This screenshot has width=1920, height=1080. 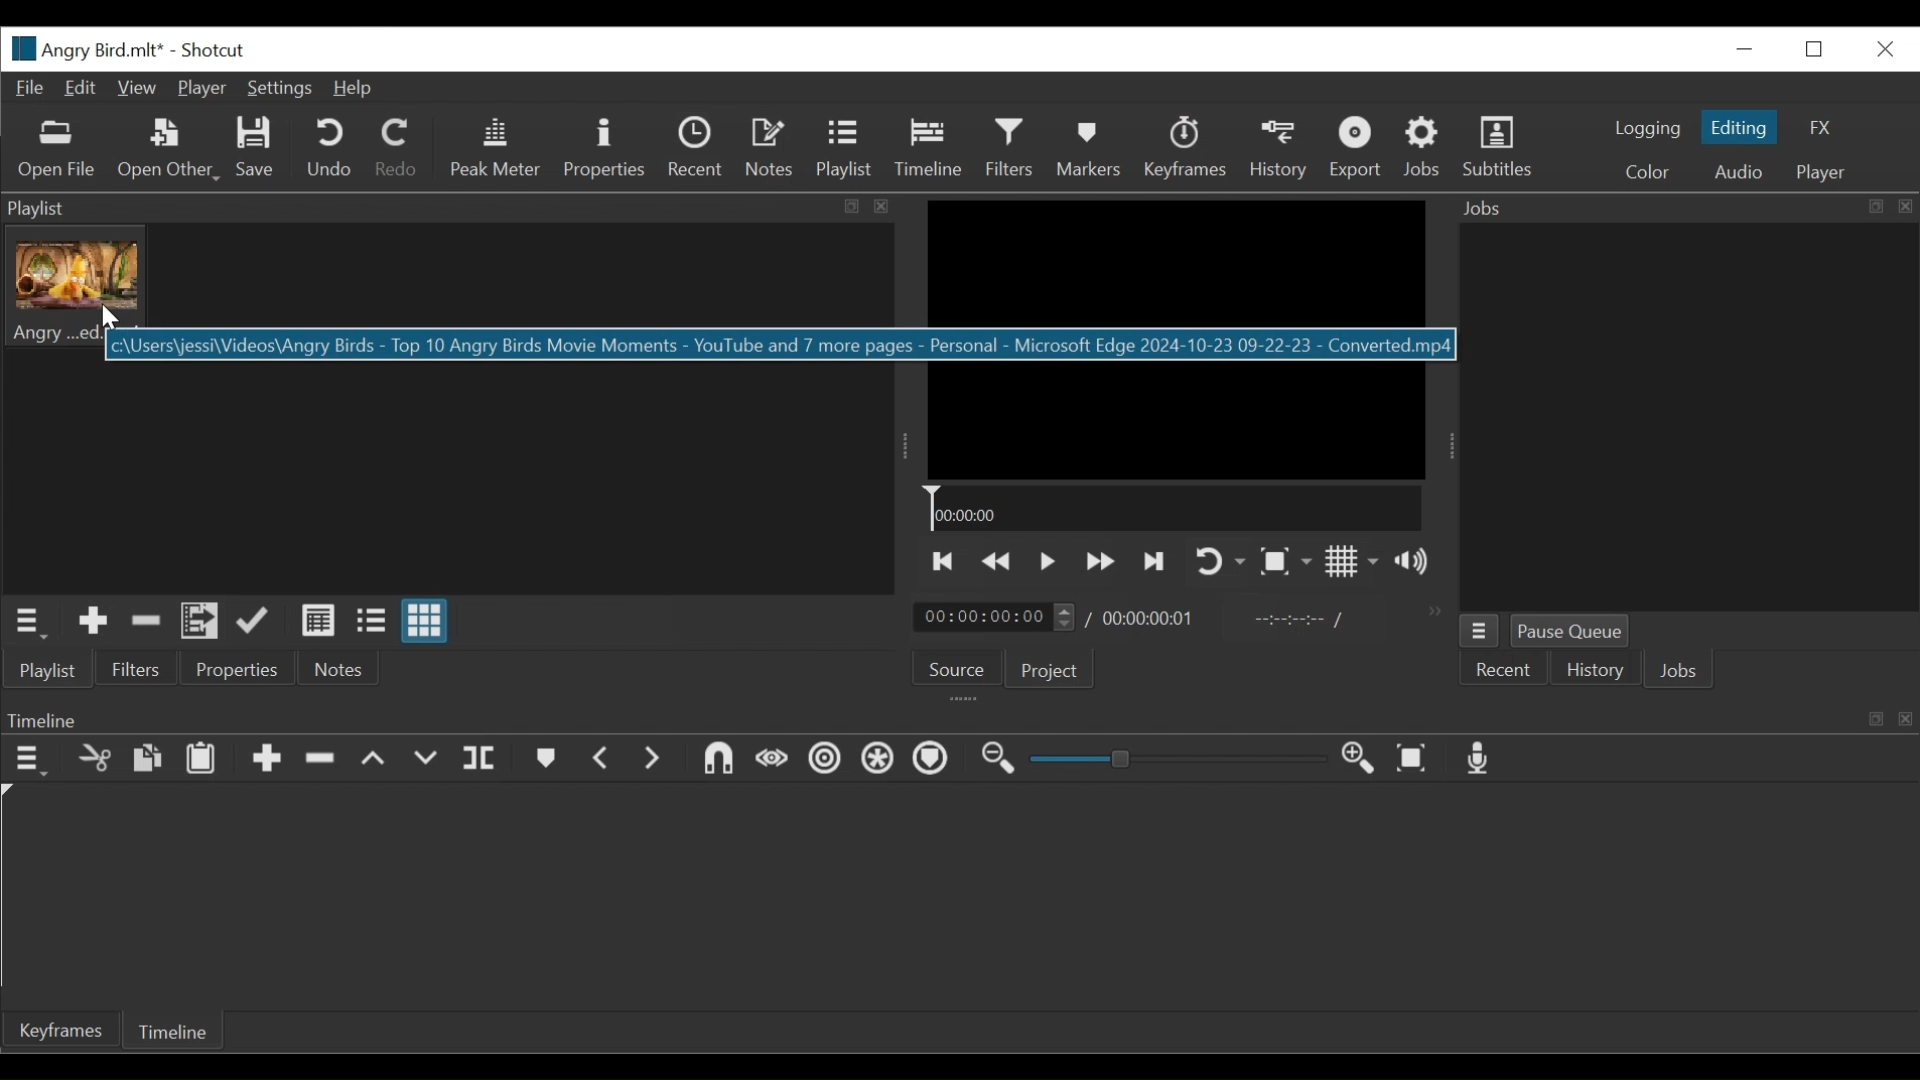 What do you see at coordinates (170, 1030) in the screenshot?
I see `Timeline` at bounding box center [170, 1030].